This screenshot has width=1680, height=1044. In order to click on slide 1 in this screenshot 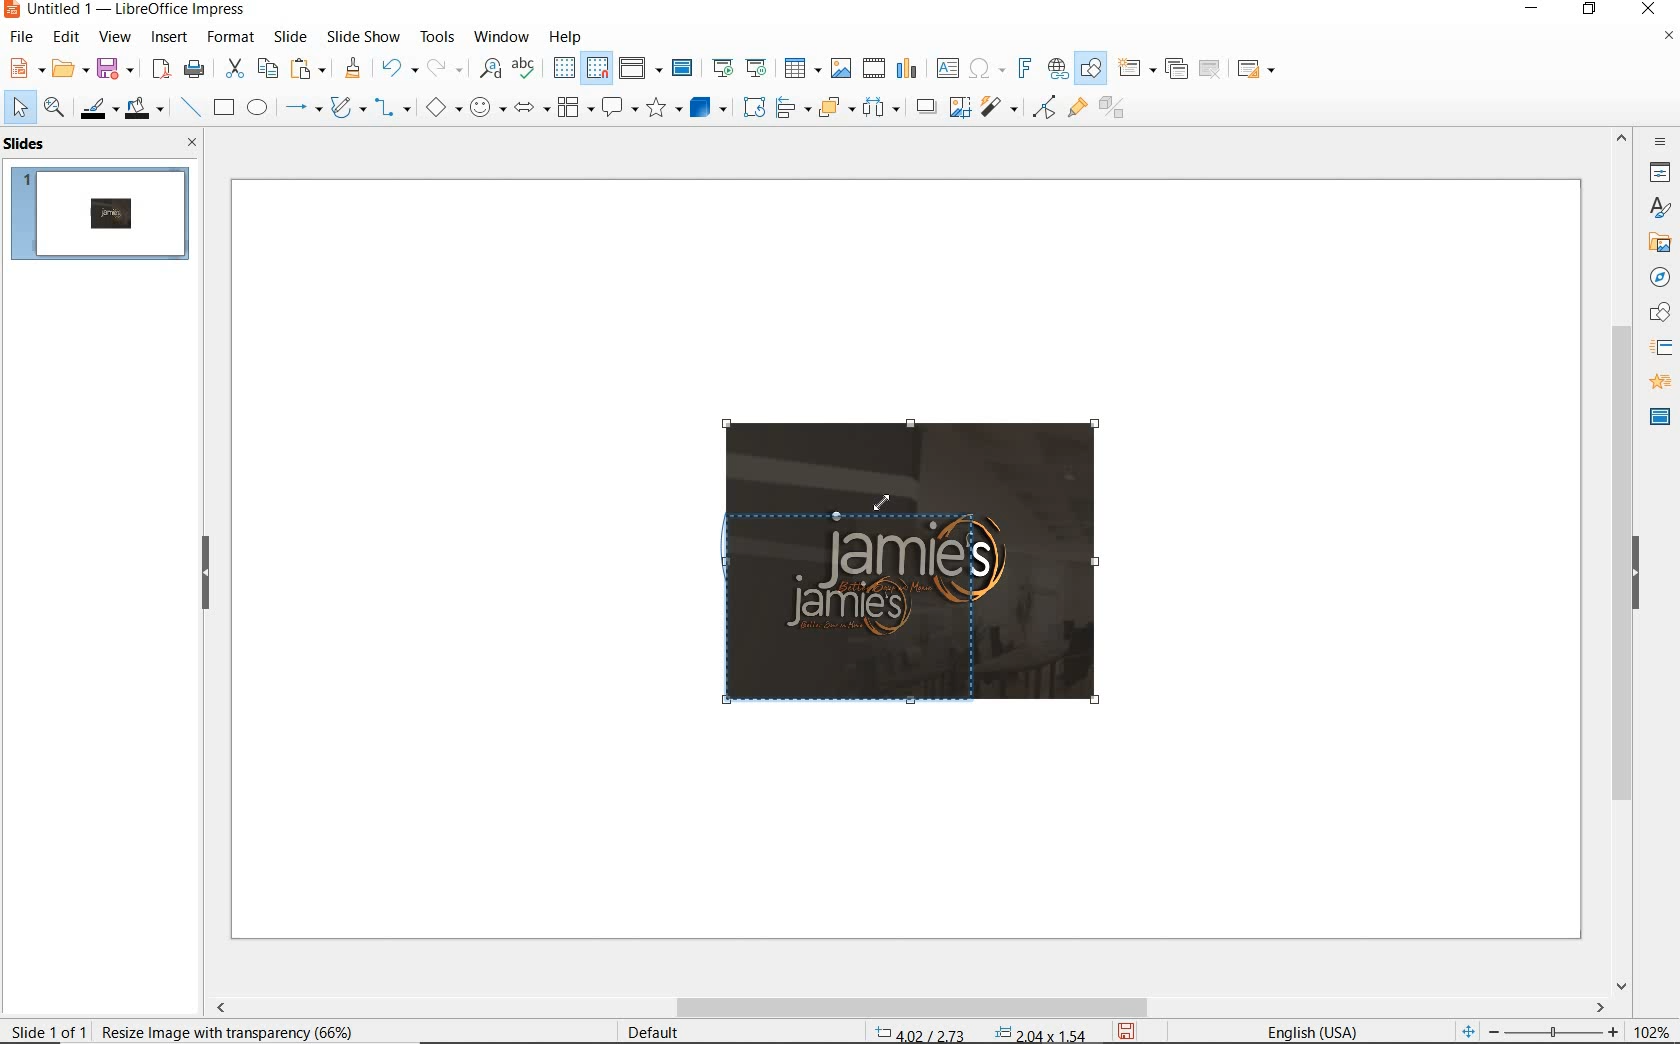, I will do `click(103, 216)`.